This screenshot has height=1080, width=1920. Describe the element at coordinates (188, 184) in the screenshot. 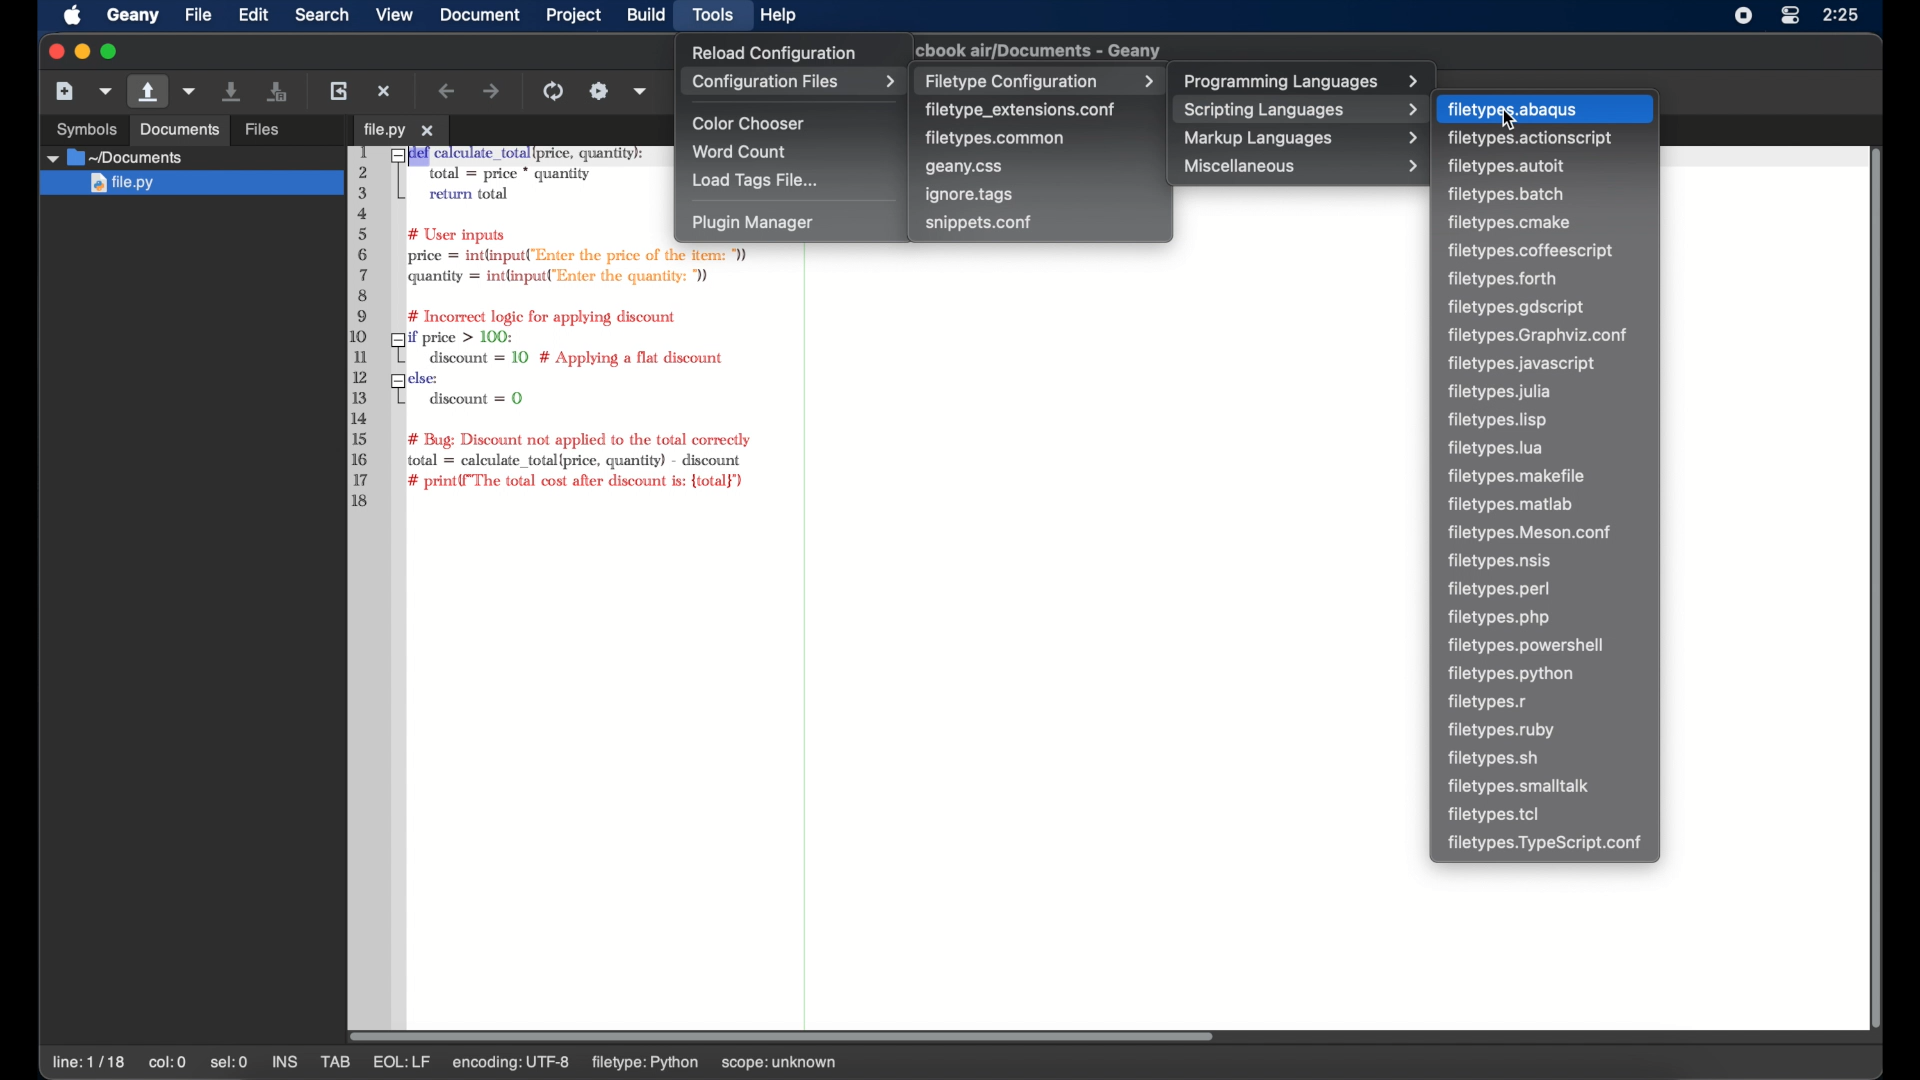

I see `file.py highlighted` at that location.